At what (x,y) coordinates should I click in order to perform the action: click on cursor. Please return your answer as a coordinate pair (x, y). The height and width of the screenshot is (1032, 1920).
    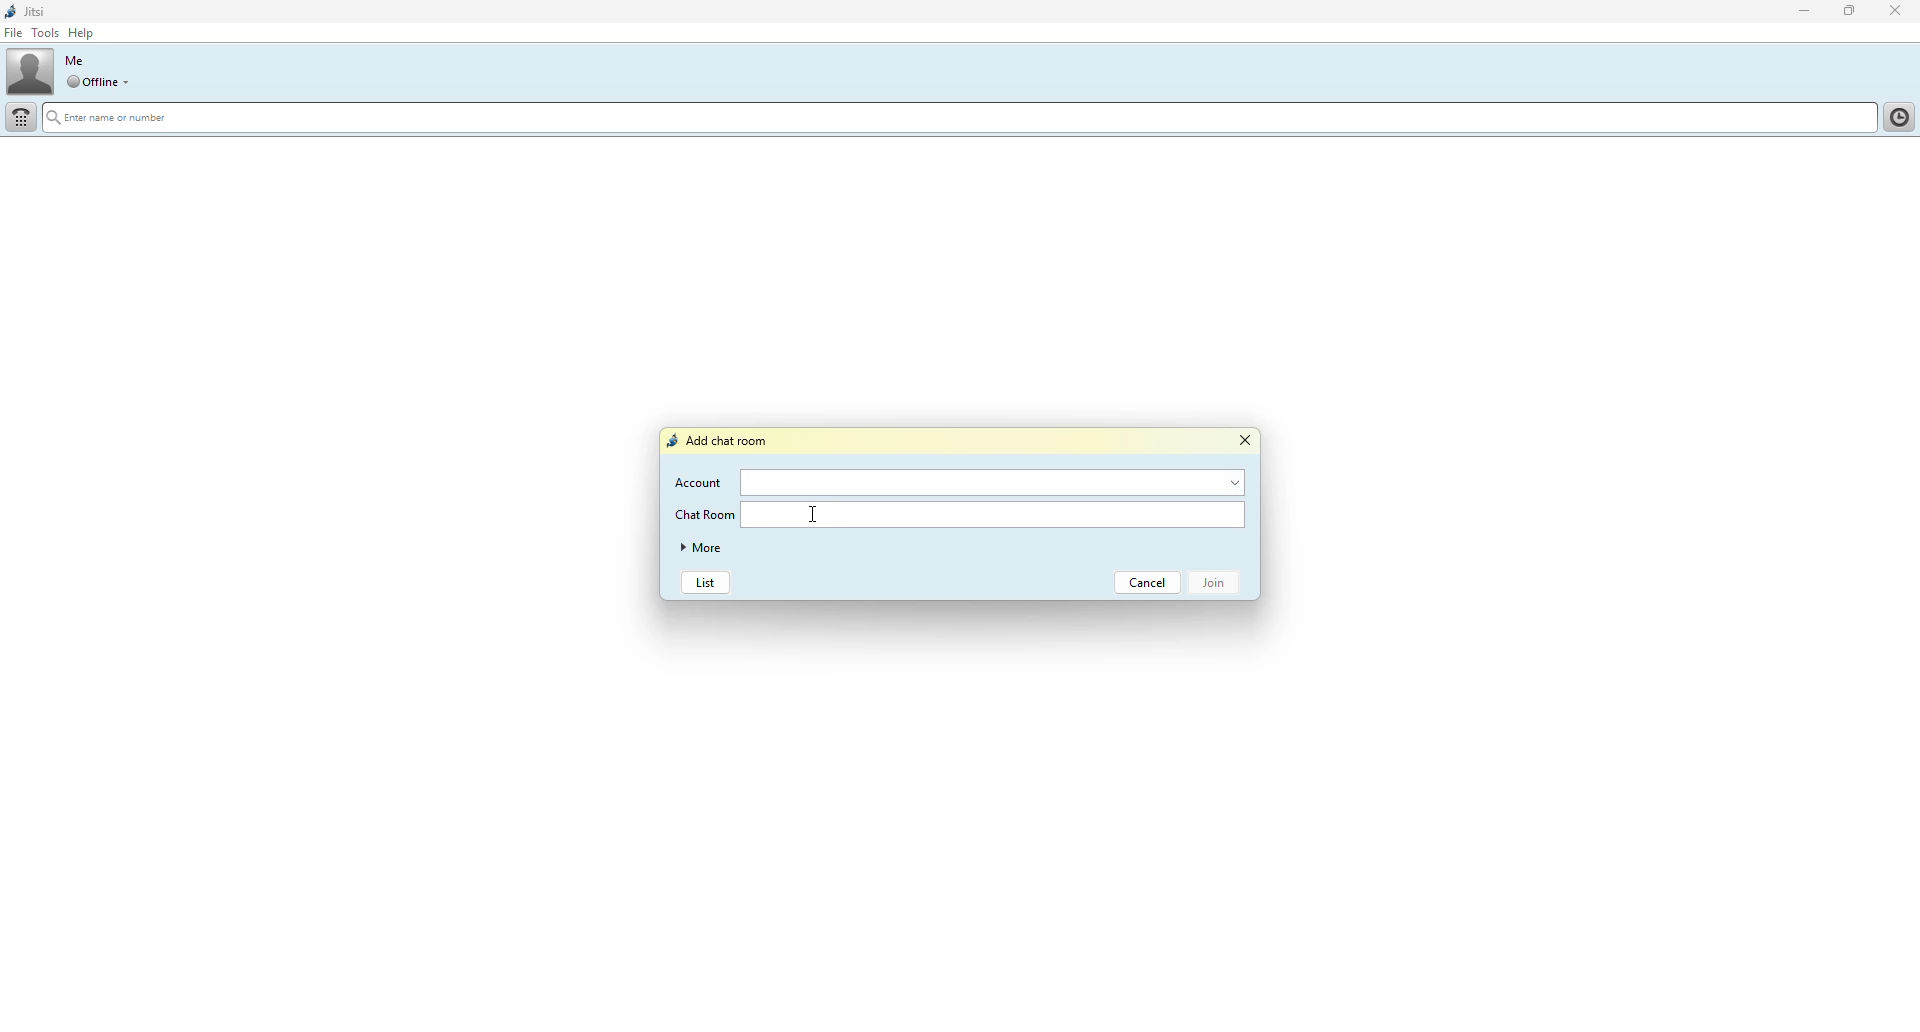
    Looking at the image, I should click on (814, 513).